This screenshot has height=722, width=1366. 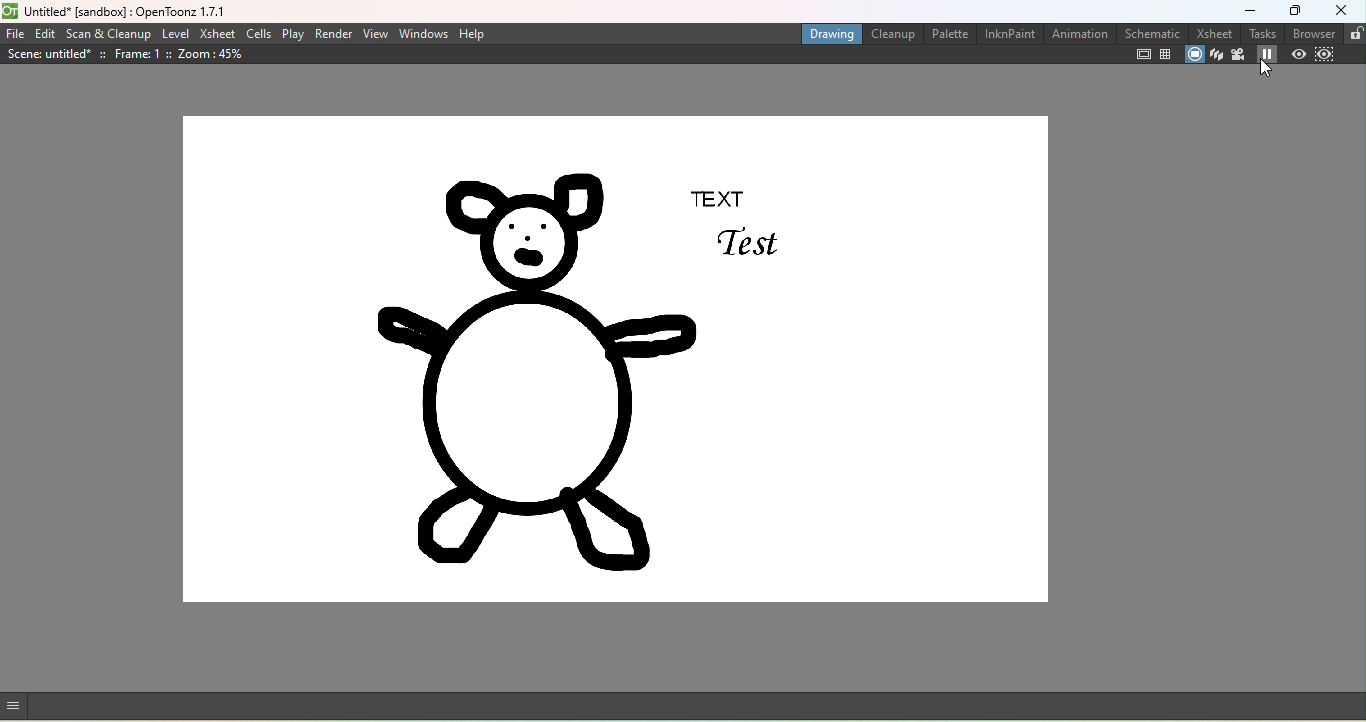 I want to click on Help, so click(x=471, y=34).